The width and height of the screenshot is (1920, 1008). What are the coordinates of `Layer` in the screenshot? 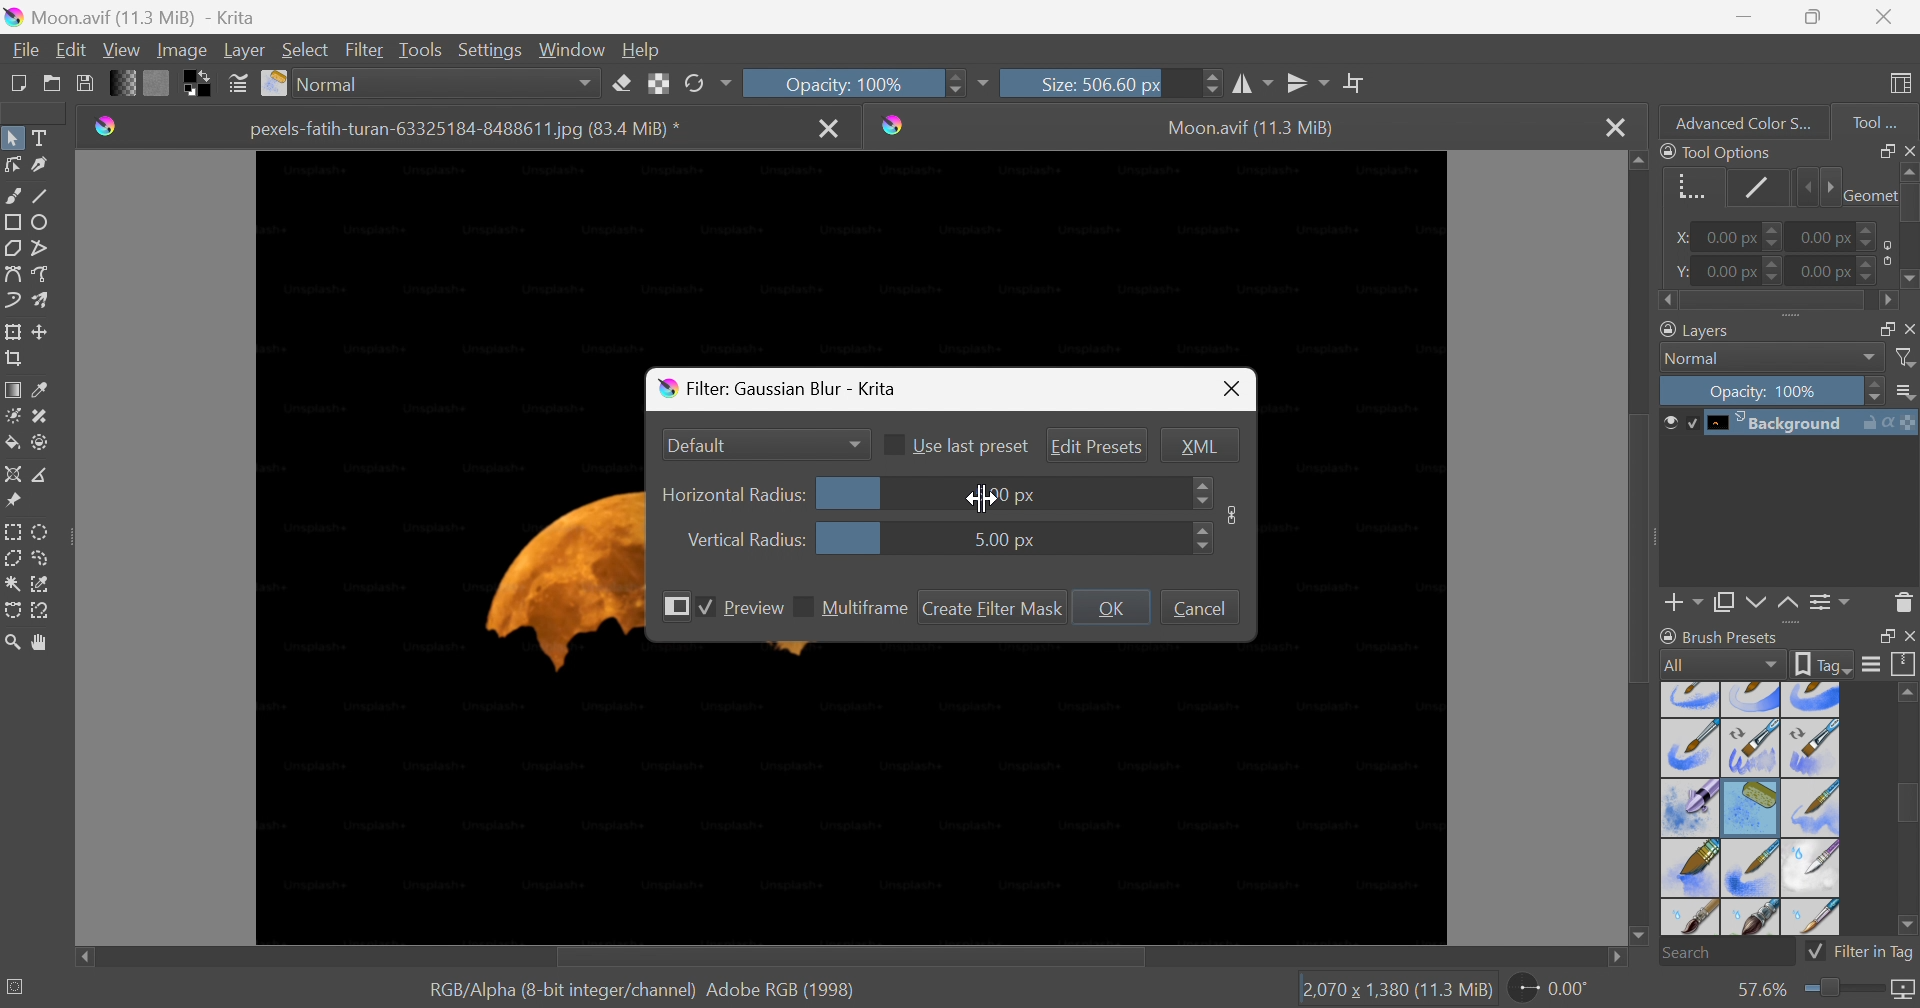 It's located at (244, 52).